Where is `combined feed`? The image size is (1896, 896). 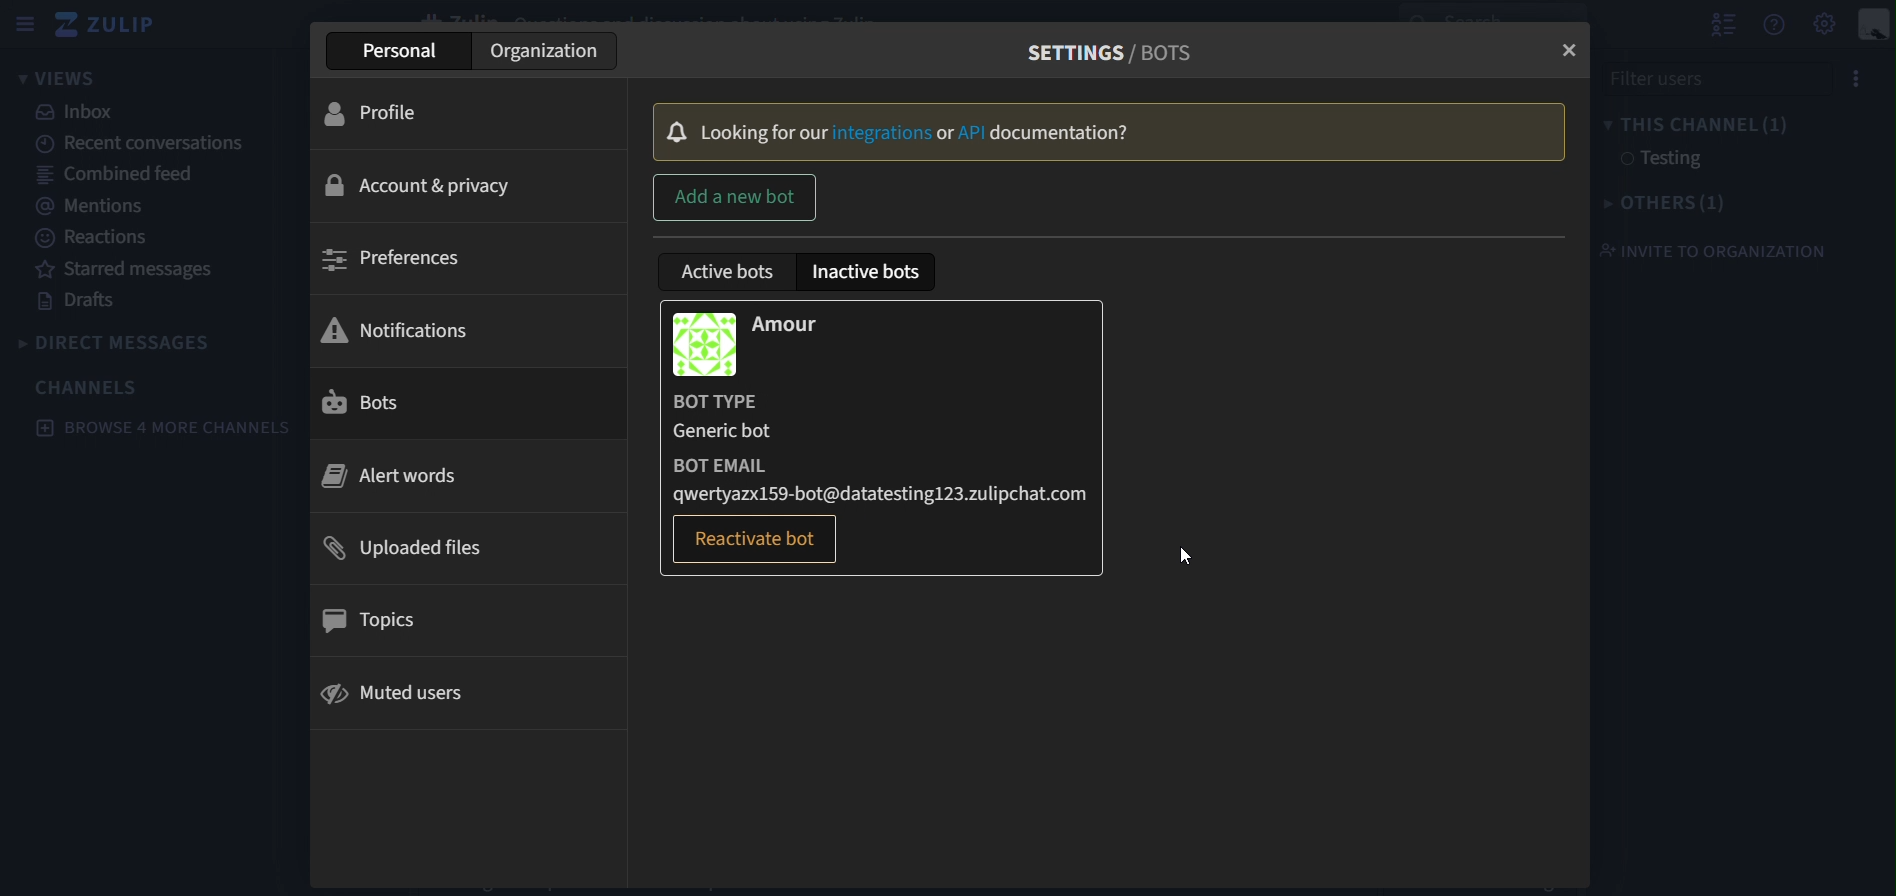 combined feed is located at coordinates (115, 172).